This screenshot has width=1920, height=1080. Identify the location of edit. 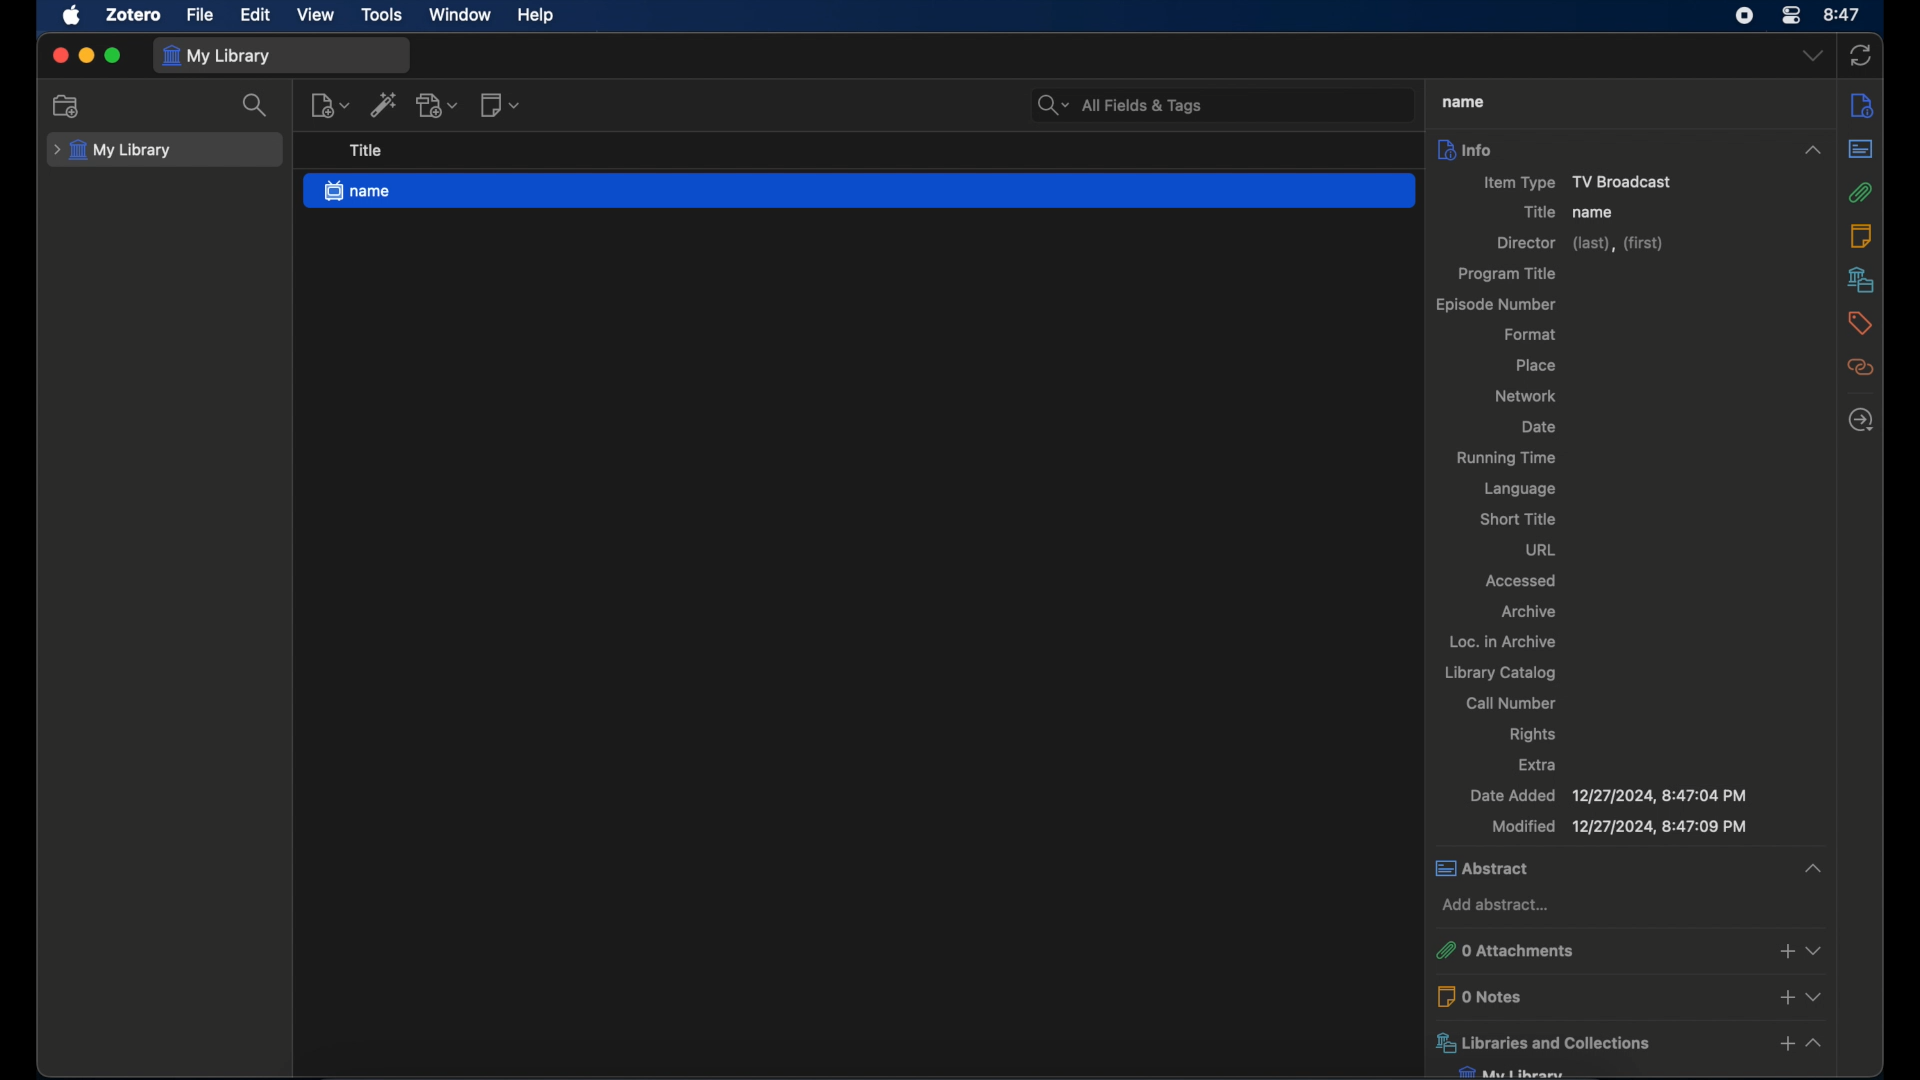
(257, 16).